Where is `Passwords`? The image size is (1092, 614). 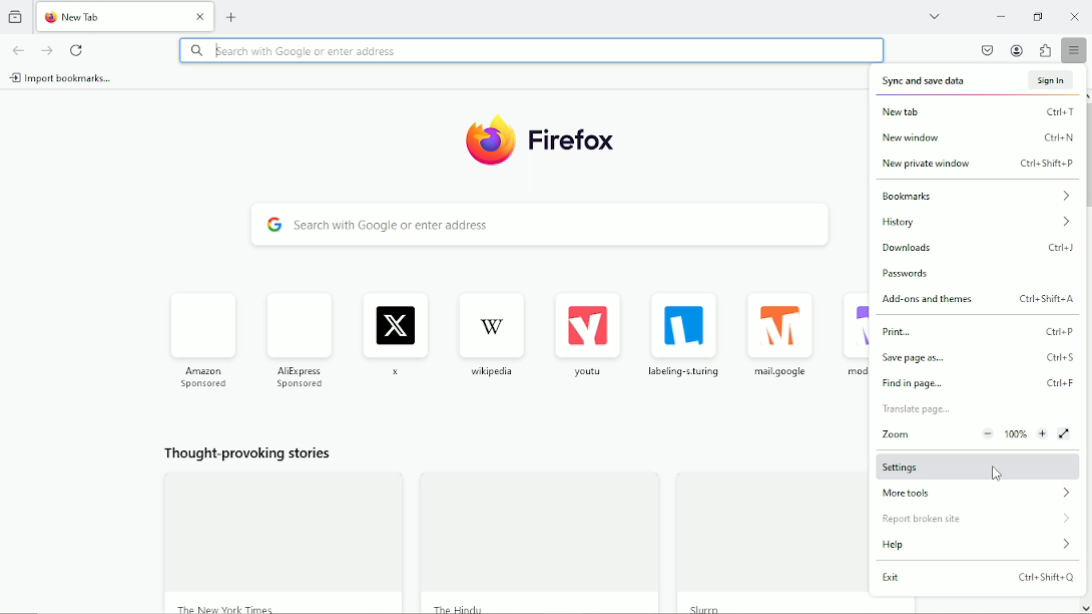
Passwords is located at coordinates (912, 275).